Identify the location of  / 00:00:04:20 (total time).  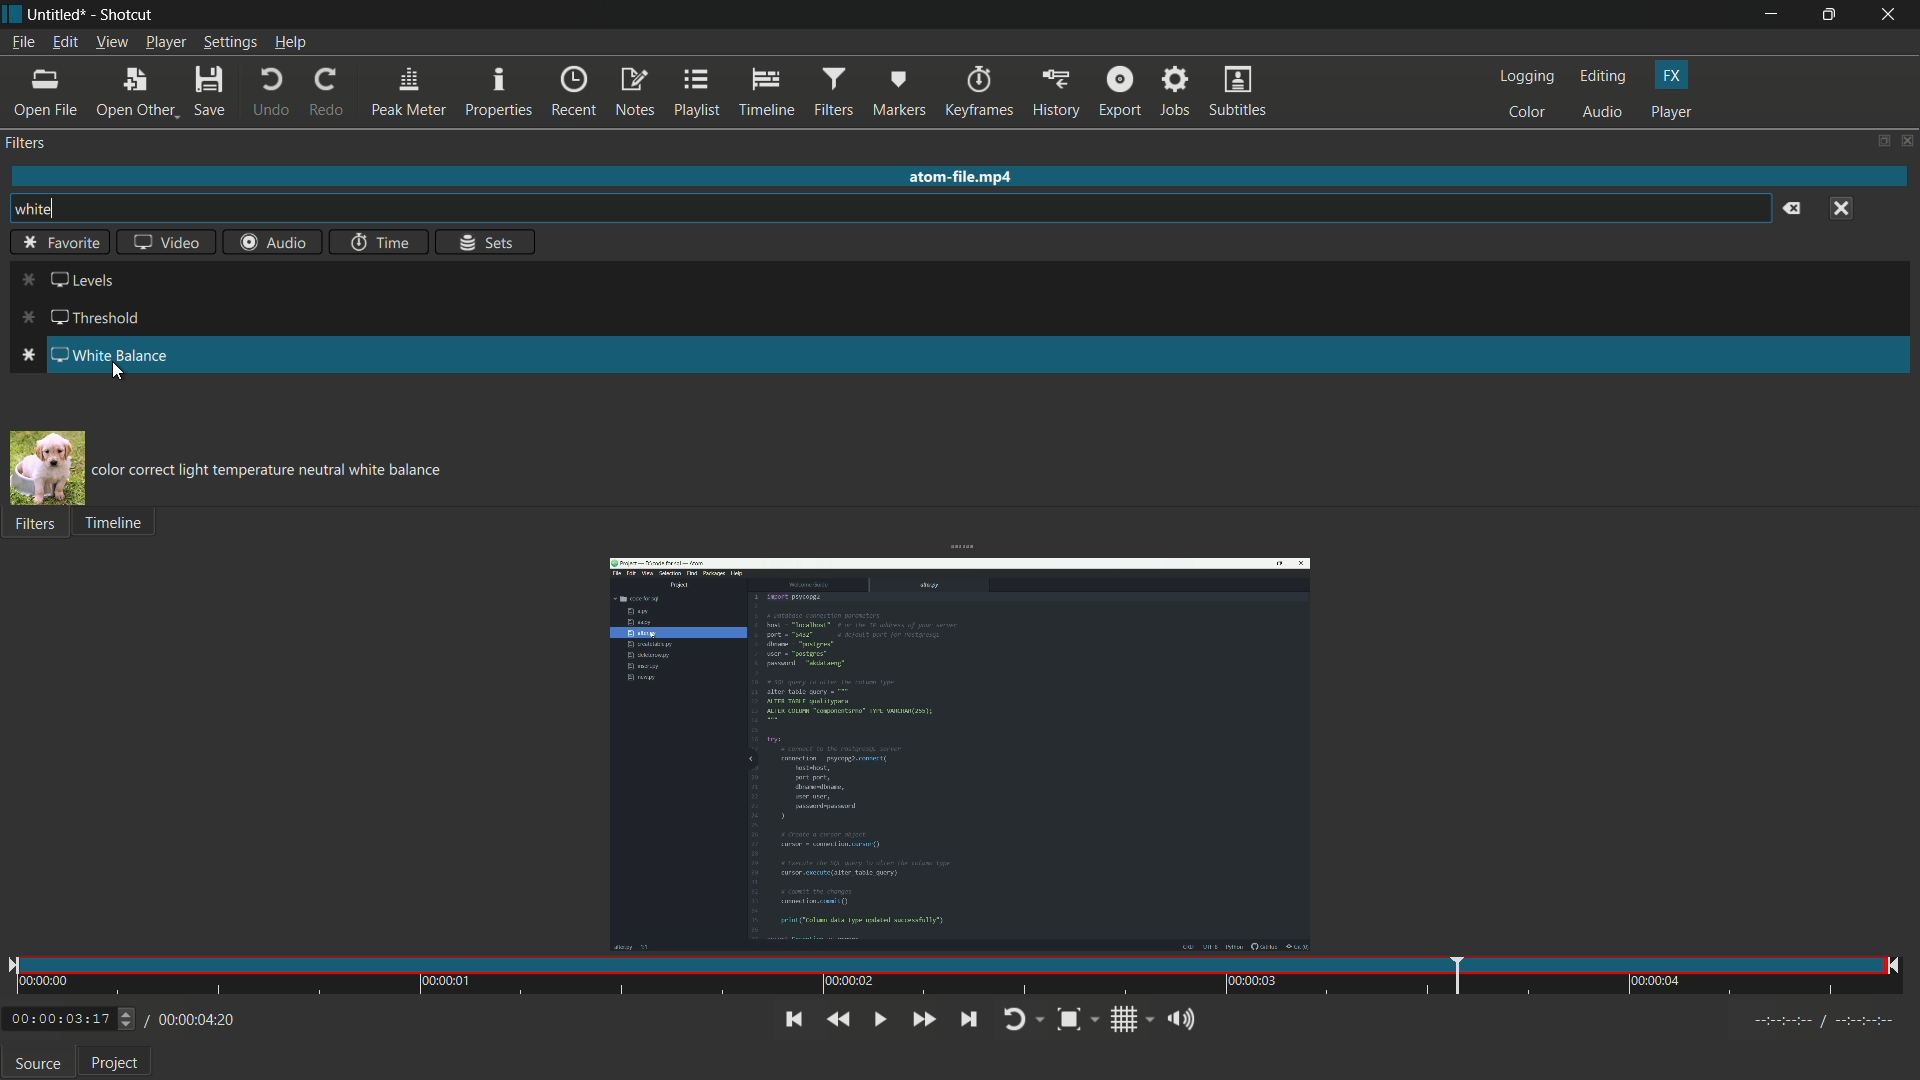
(192, 1017).